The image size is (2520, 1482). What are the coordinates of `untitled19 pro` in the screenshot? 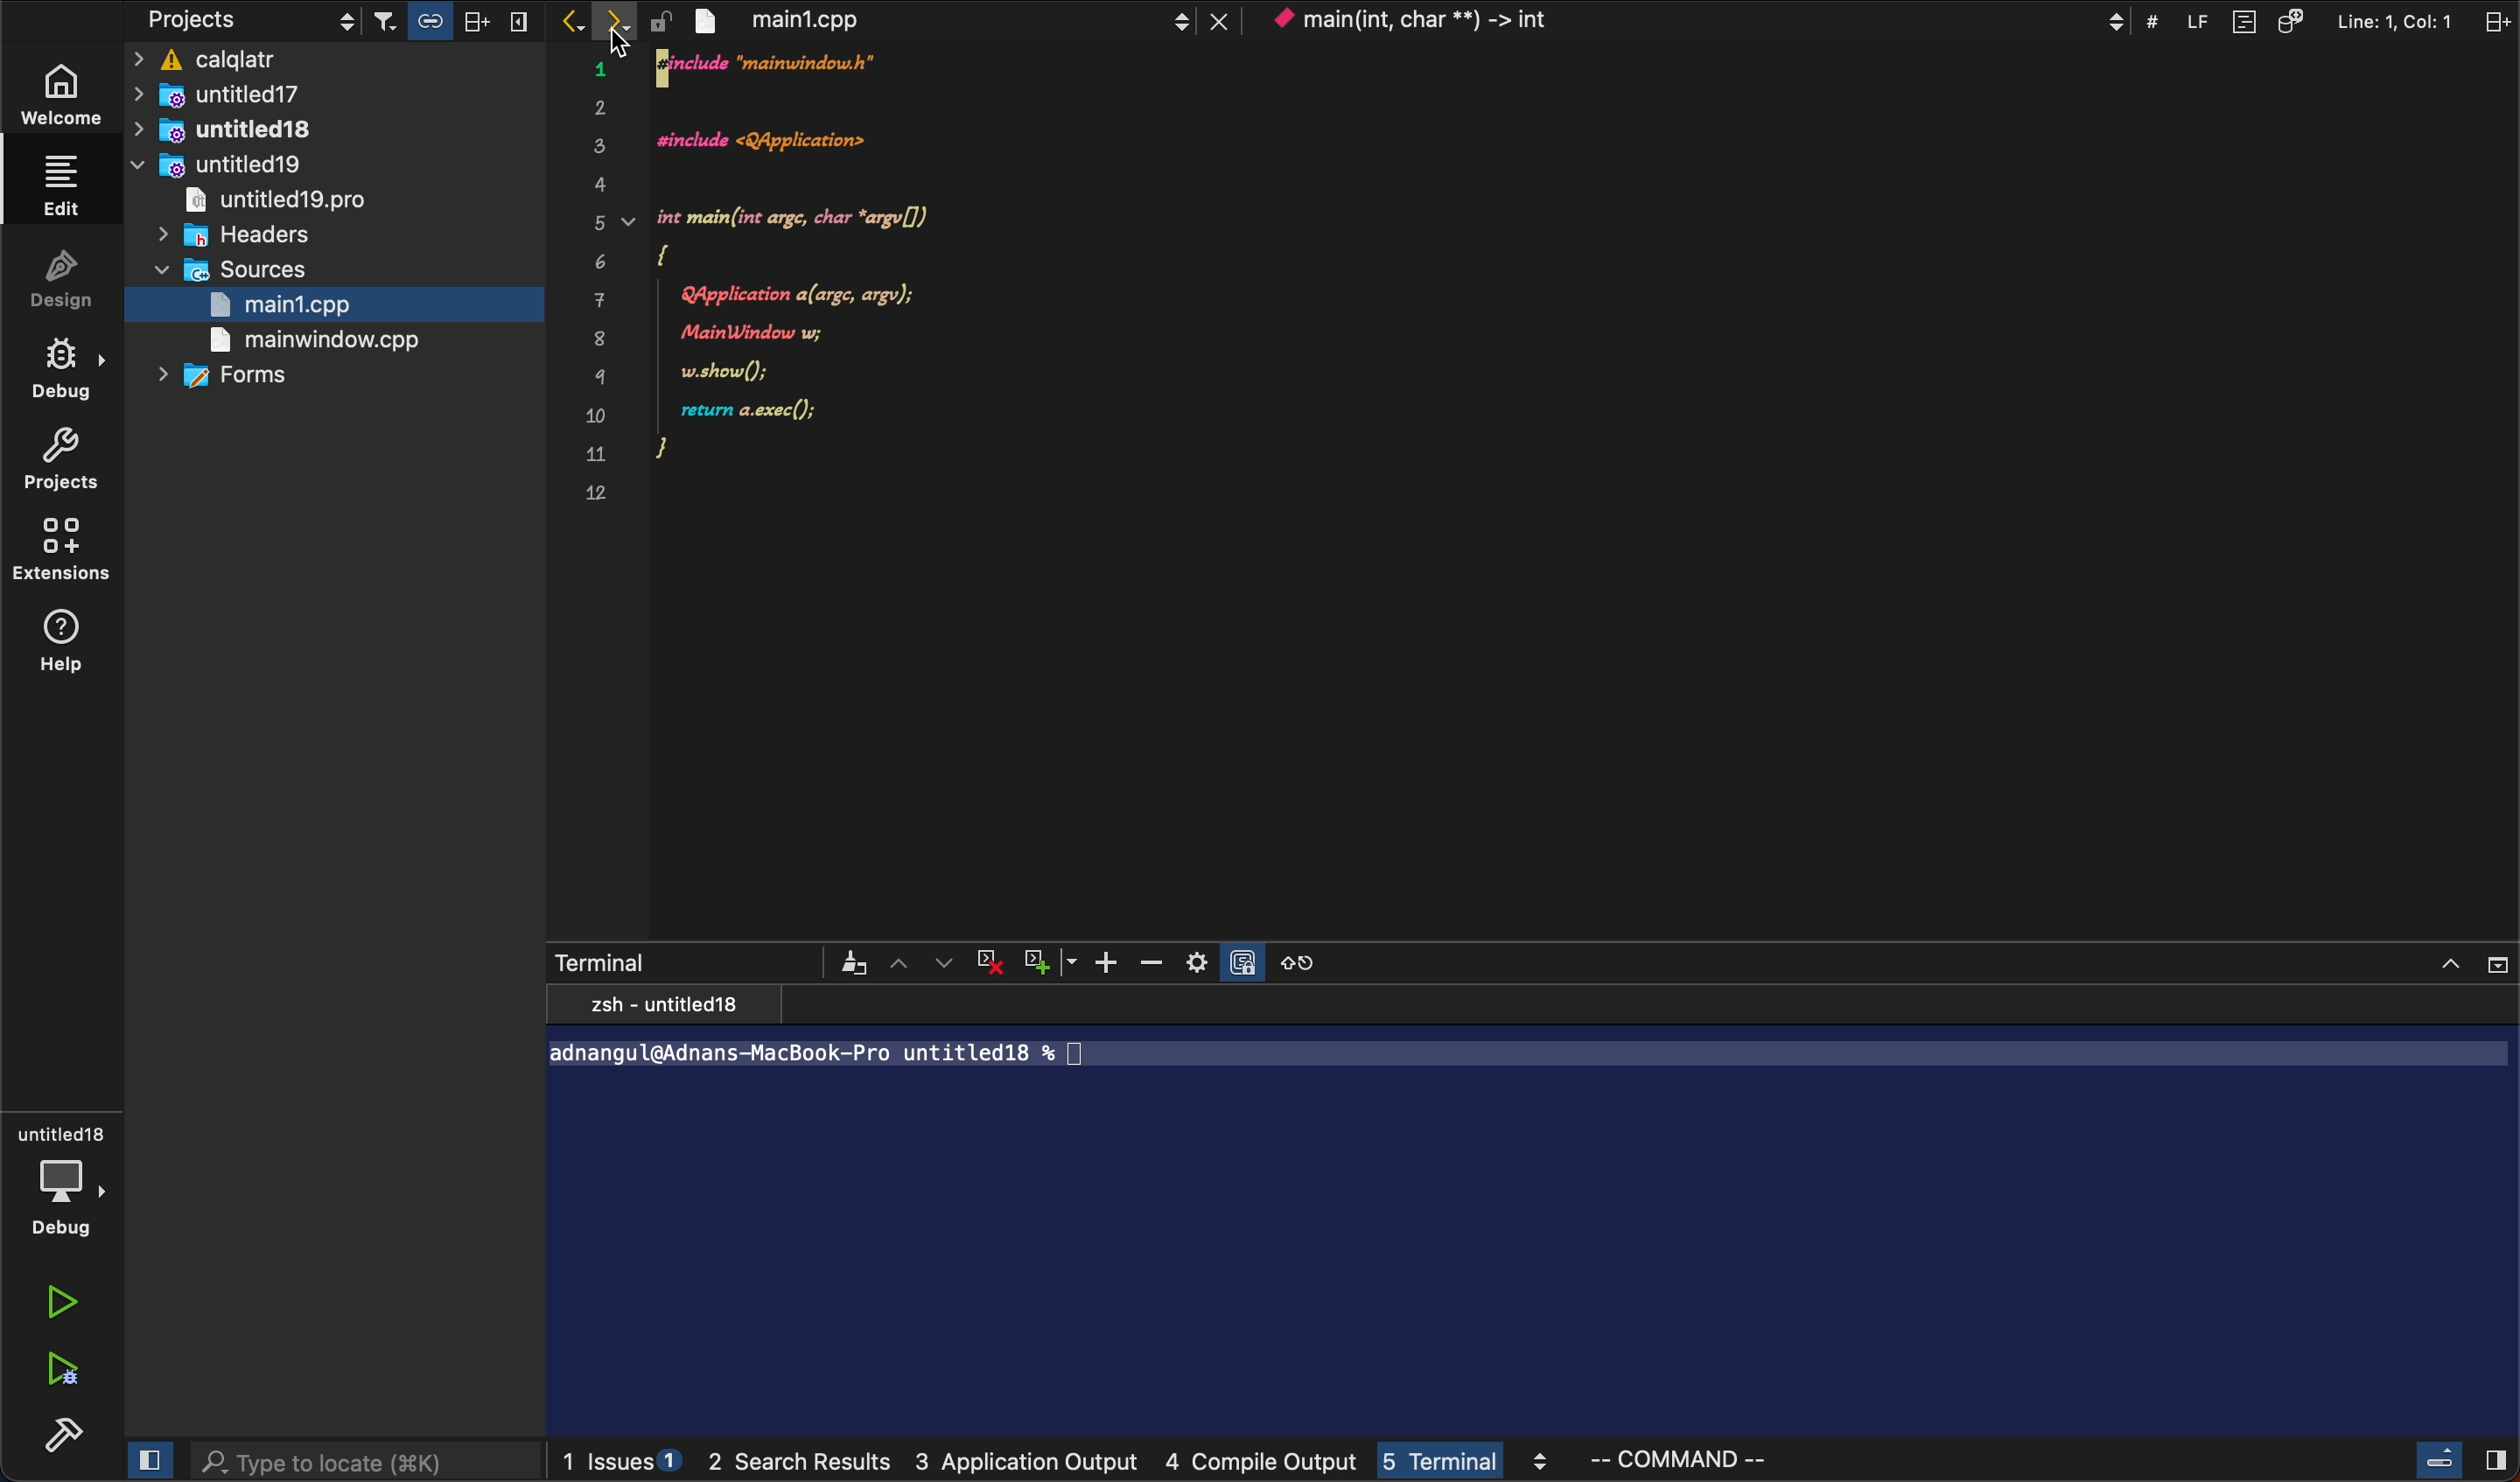 It's located at (301, 202).